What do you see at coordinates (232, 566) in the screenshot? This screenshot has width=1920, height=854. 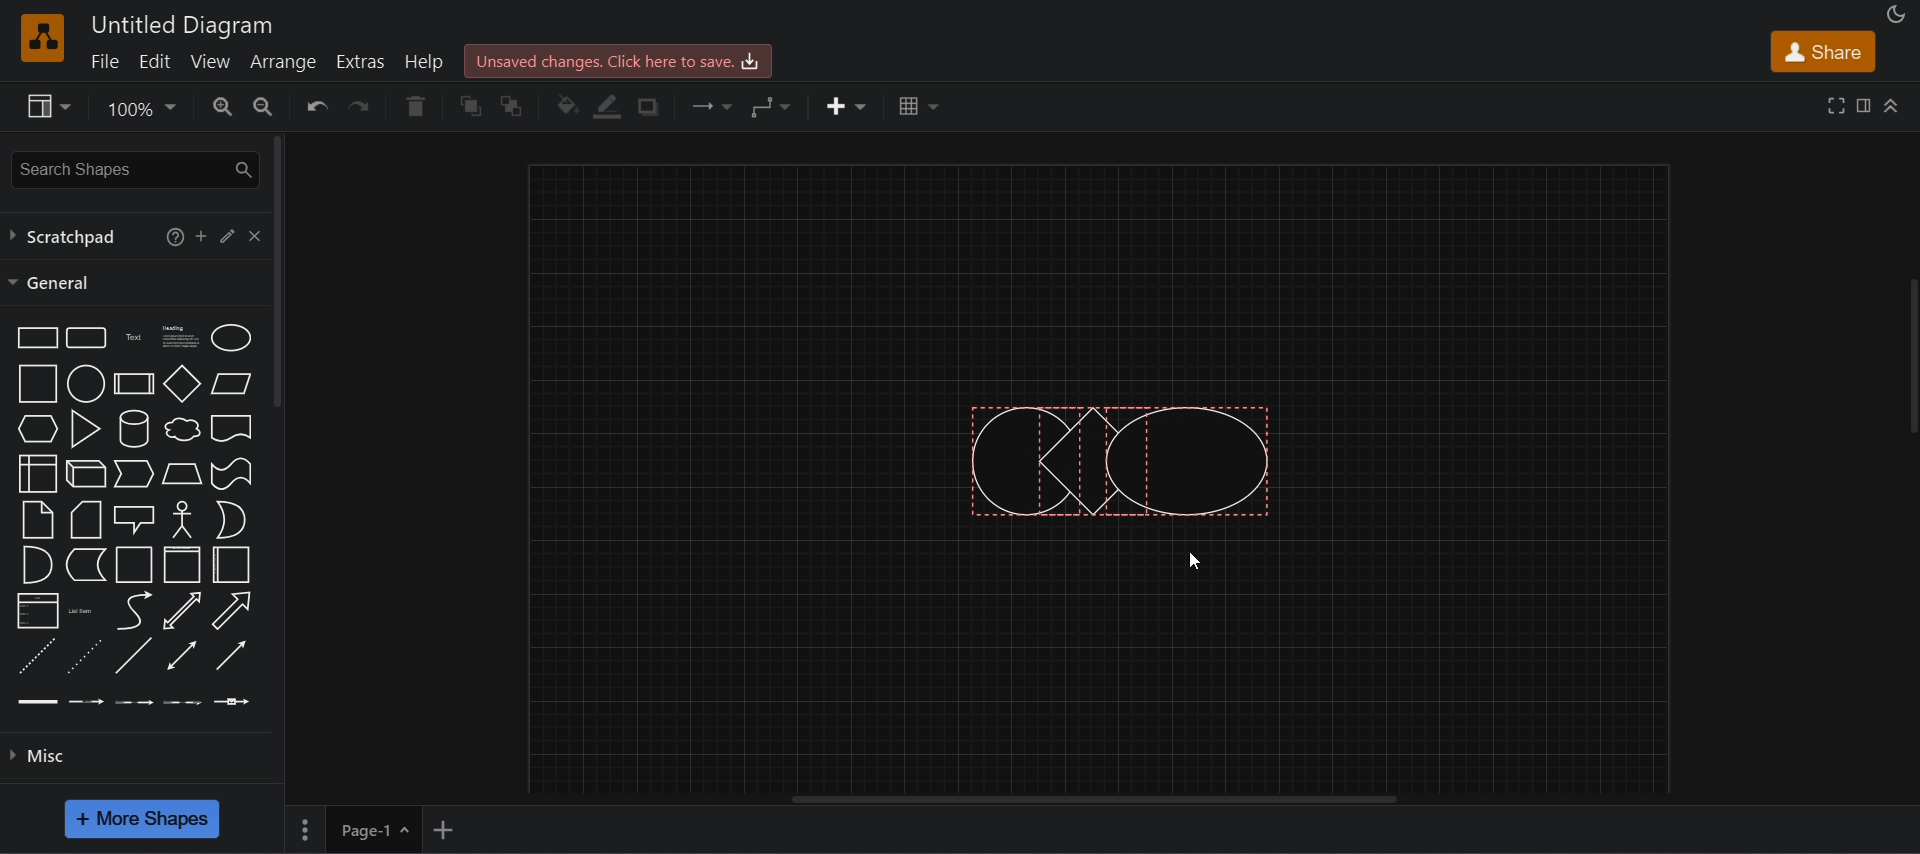 I see `Horizontal container` at bounding box center [232, 566].